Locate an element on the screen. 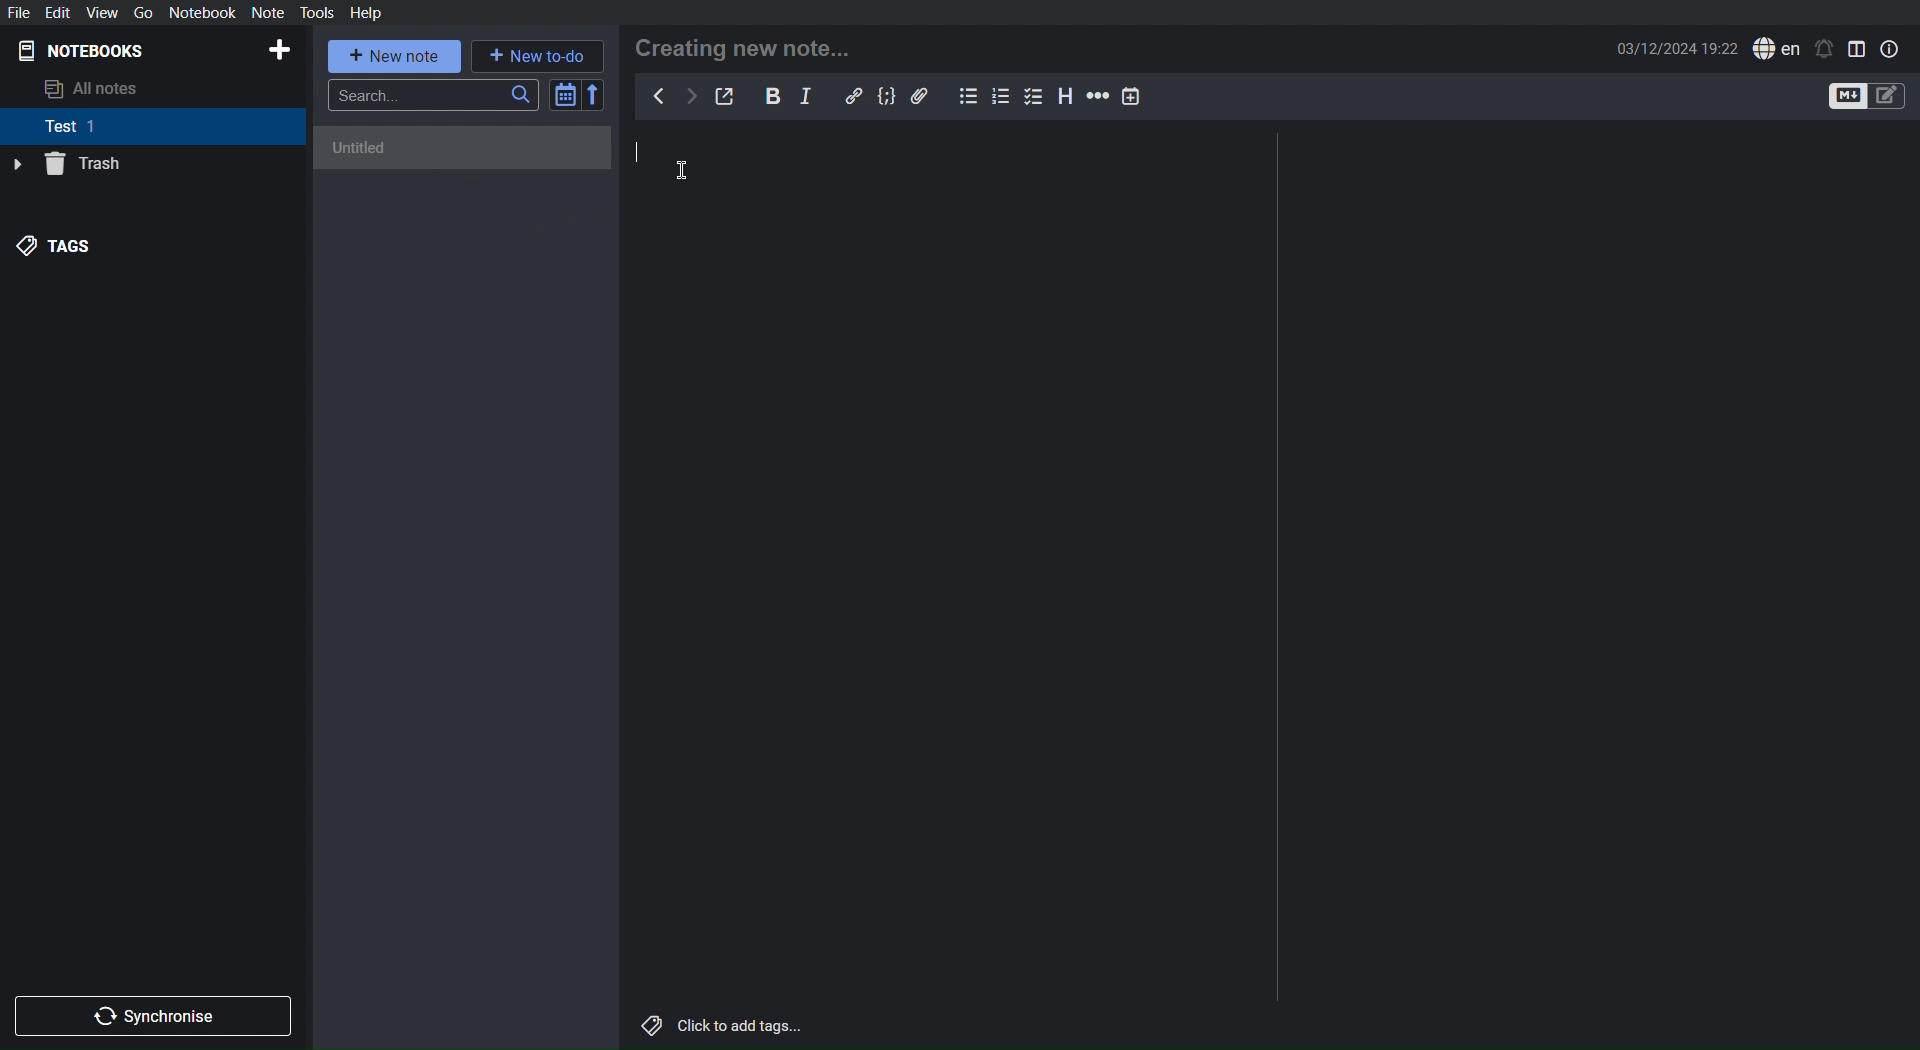 The width and height of the screenshot is (1920, 1050). Cursor is located at coordinates (644, 151).